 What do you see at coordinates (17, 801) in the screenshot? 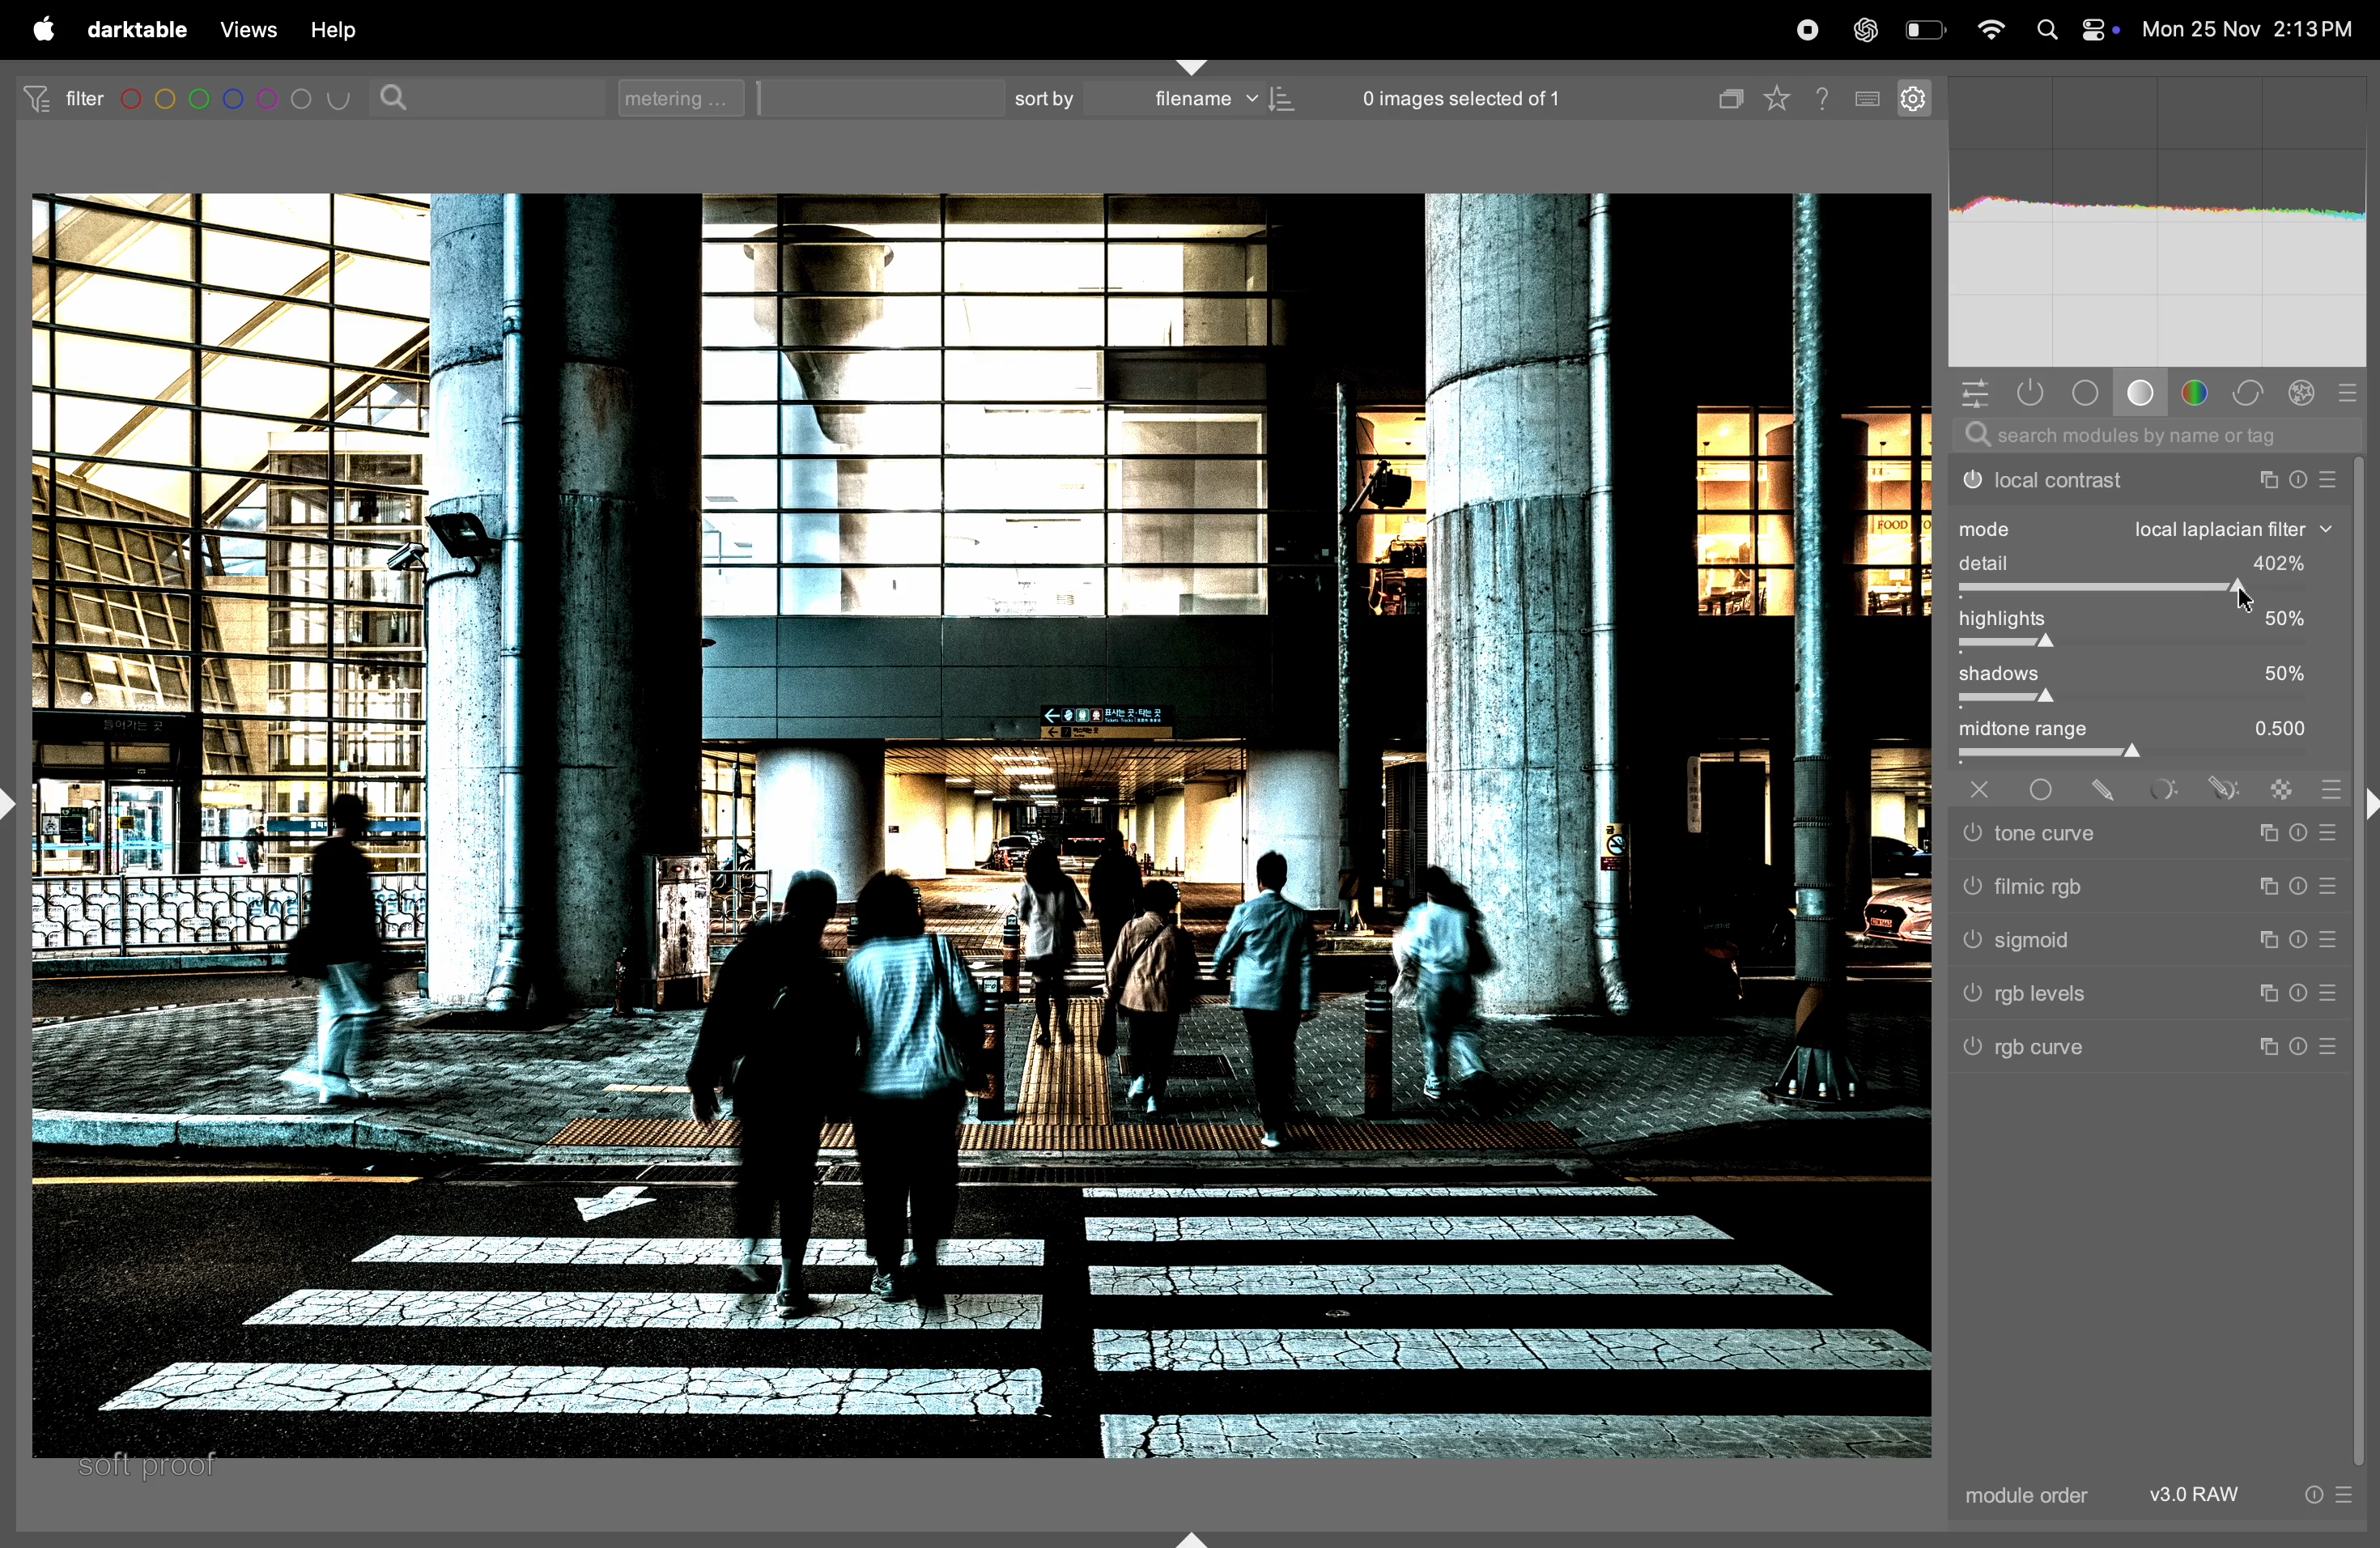
I see `shift+ctrl+l` at bounding box center [17, 801].